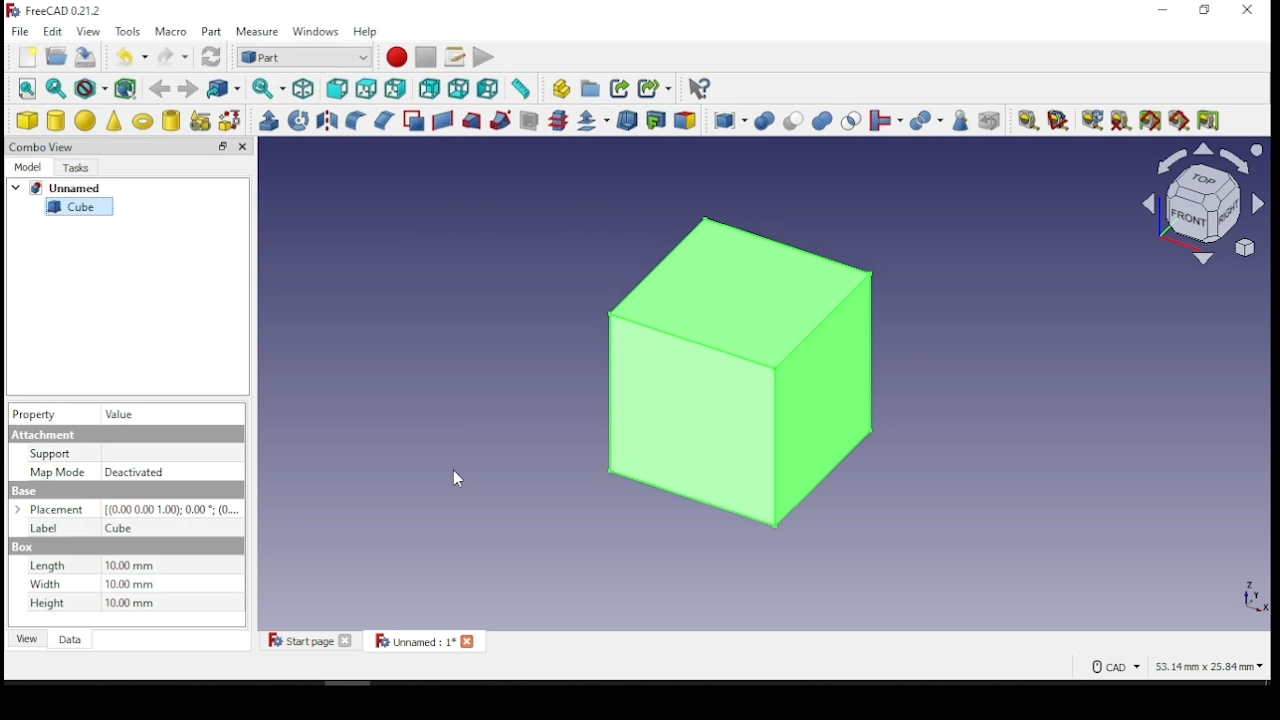 The image size is (1280, 720). What do you see at coordinates (35, 413) in the screenshot?
I see `property` at bounding box center [35, 413].